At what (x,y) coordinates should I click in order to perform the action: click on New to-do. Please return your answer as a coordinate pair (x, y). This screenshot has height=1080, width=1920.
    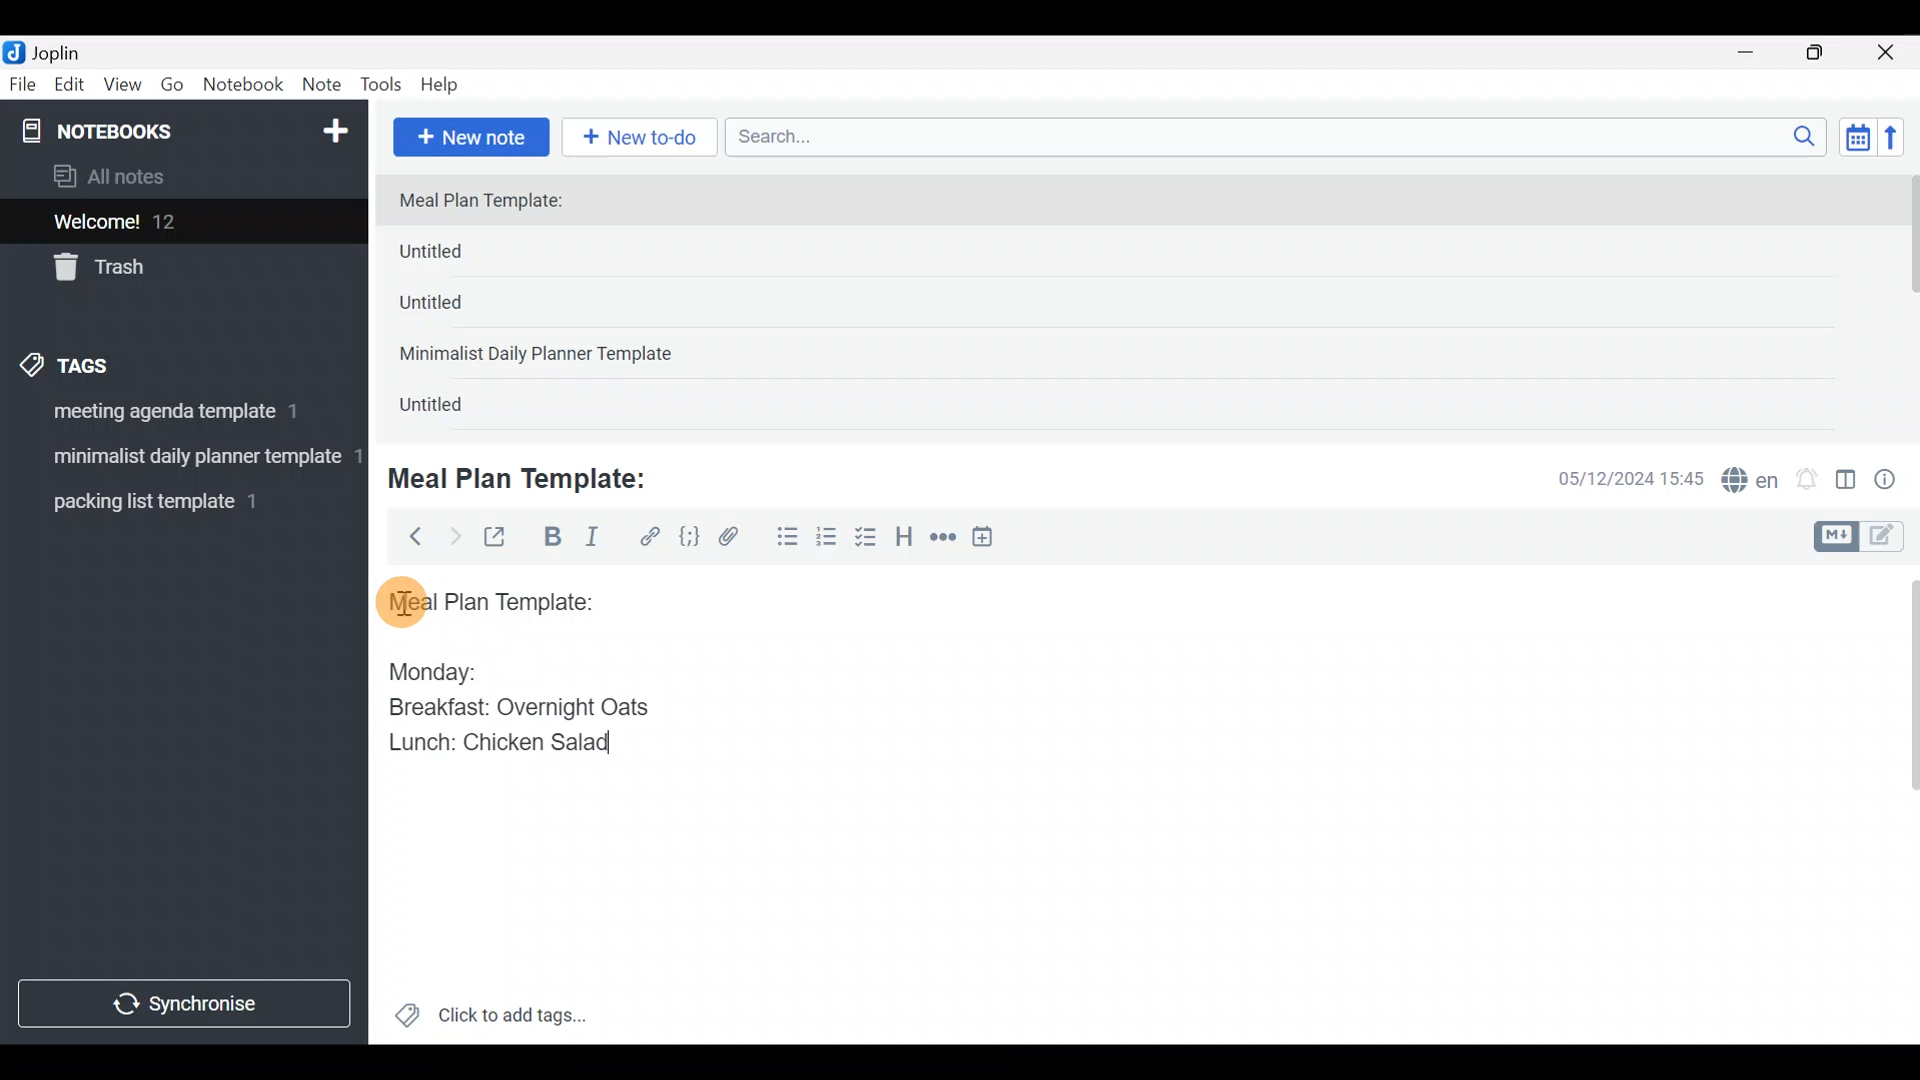
    Looking at the image, I should click on (644, 139).